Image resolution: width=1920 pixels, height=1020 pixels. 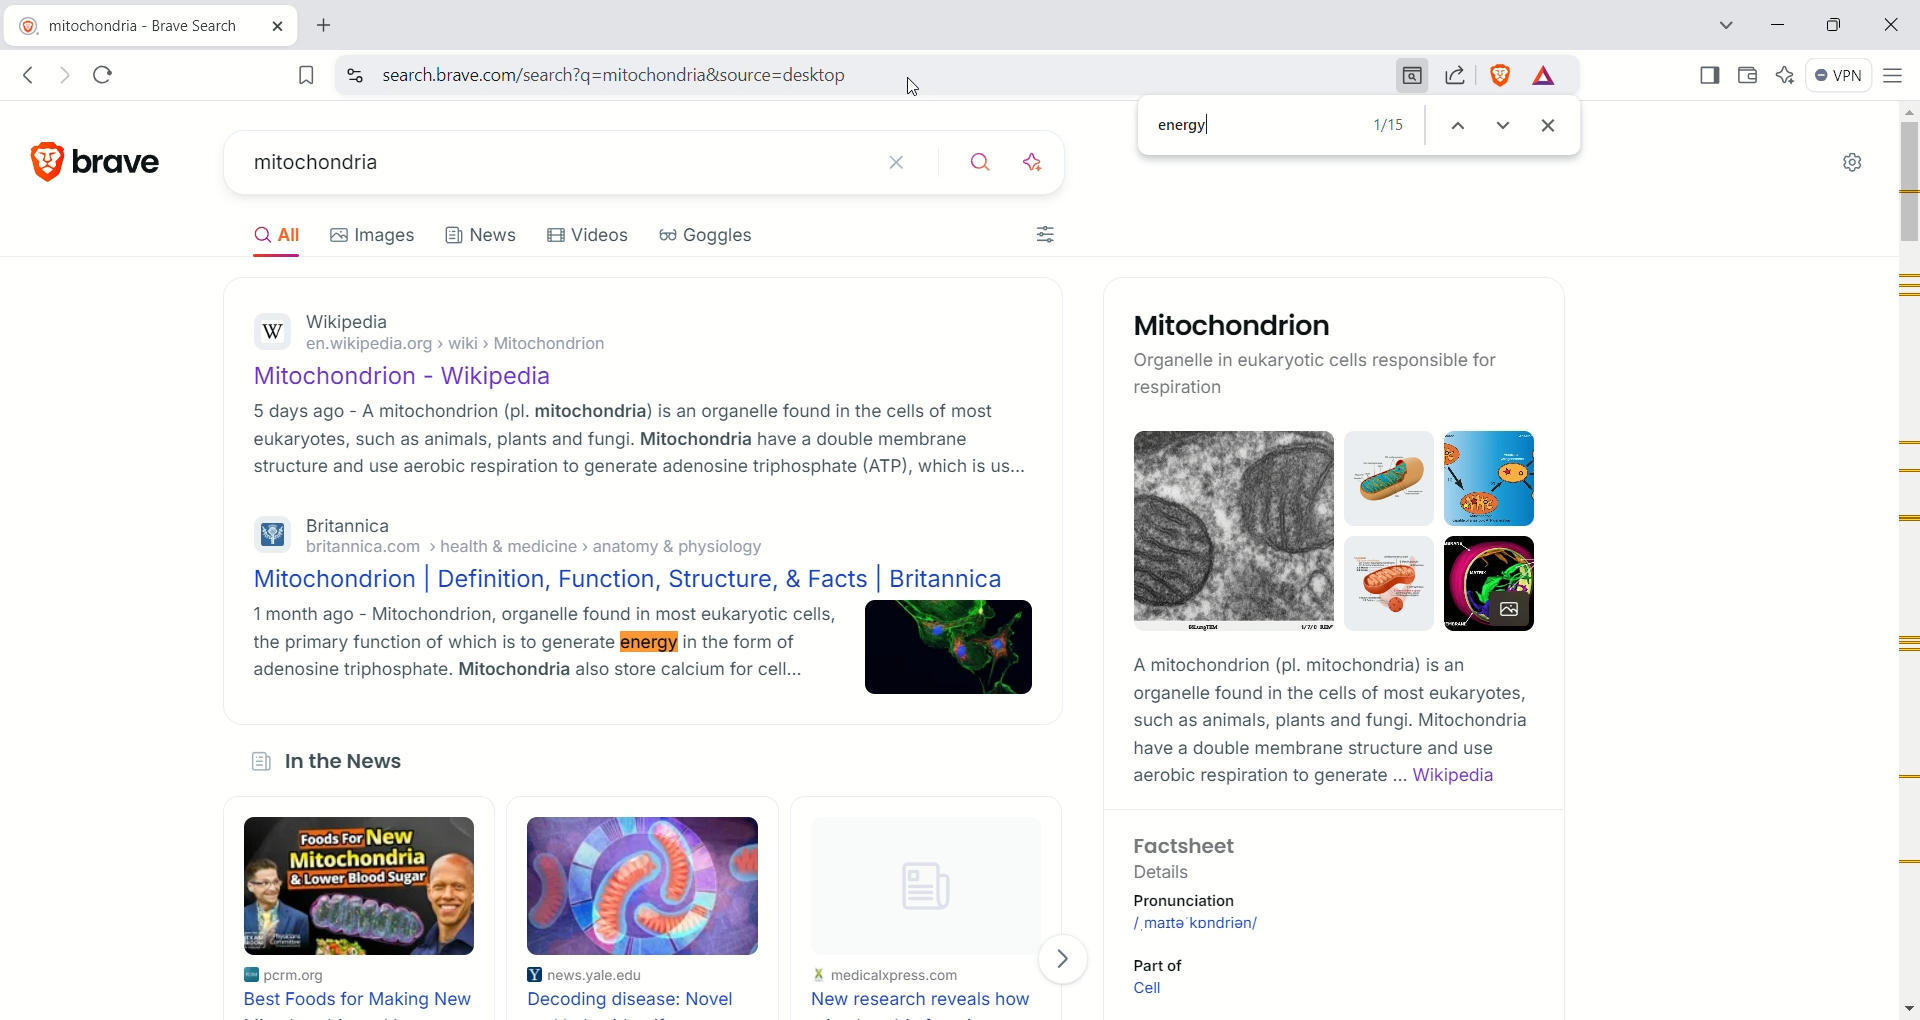 What do you see at coordinates (538, 651) in the screenshot?
I see `1 month ago - Mitochondrion, organelle found in most eukaryotic cells, the primary function of which is to generate energy in the form of adenosine triphosphate. Mitochondria also store calcium for cell...` at bounding box center [538, 651].